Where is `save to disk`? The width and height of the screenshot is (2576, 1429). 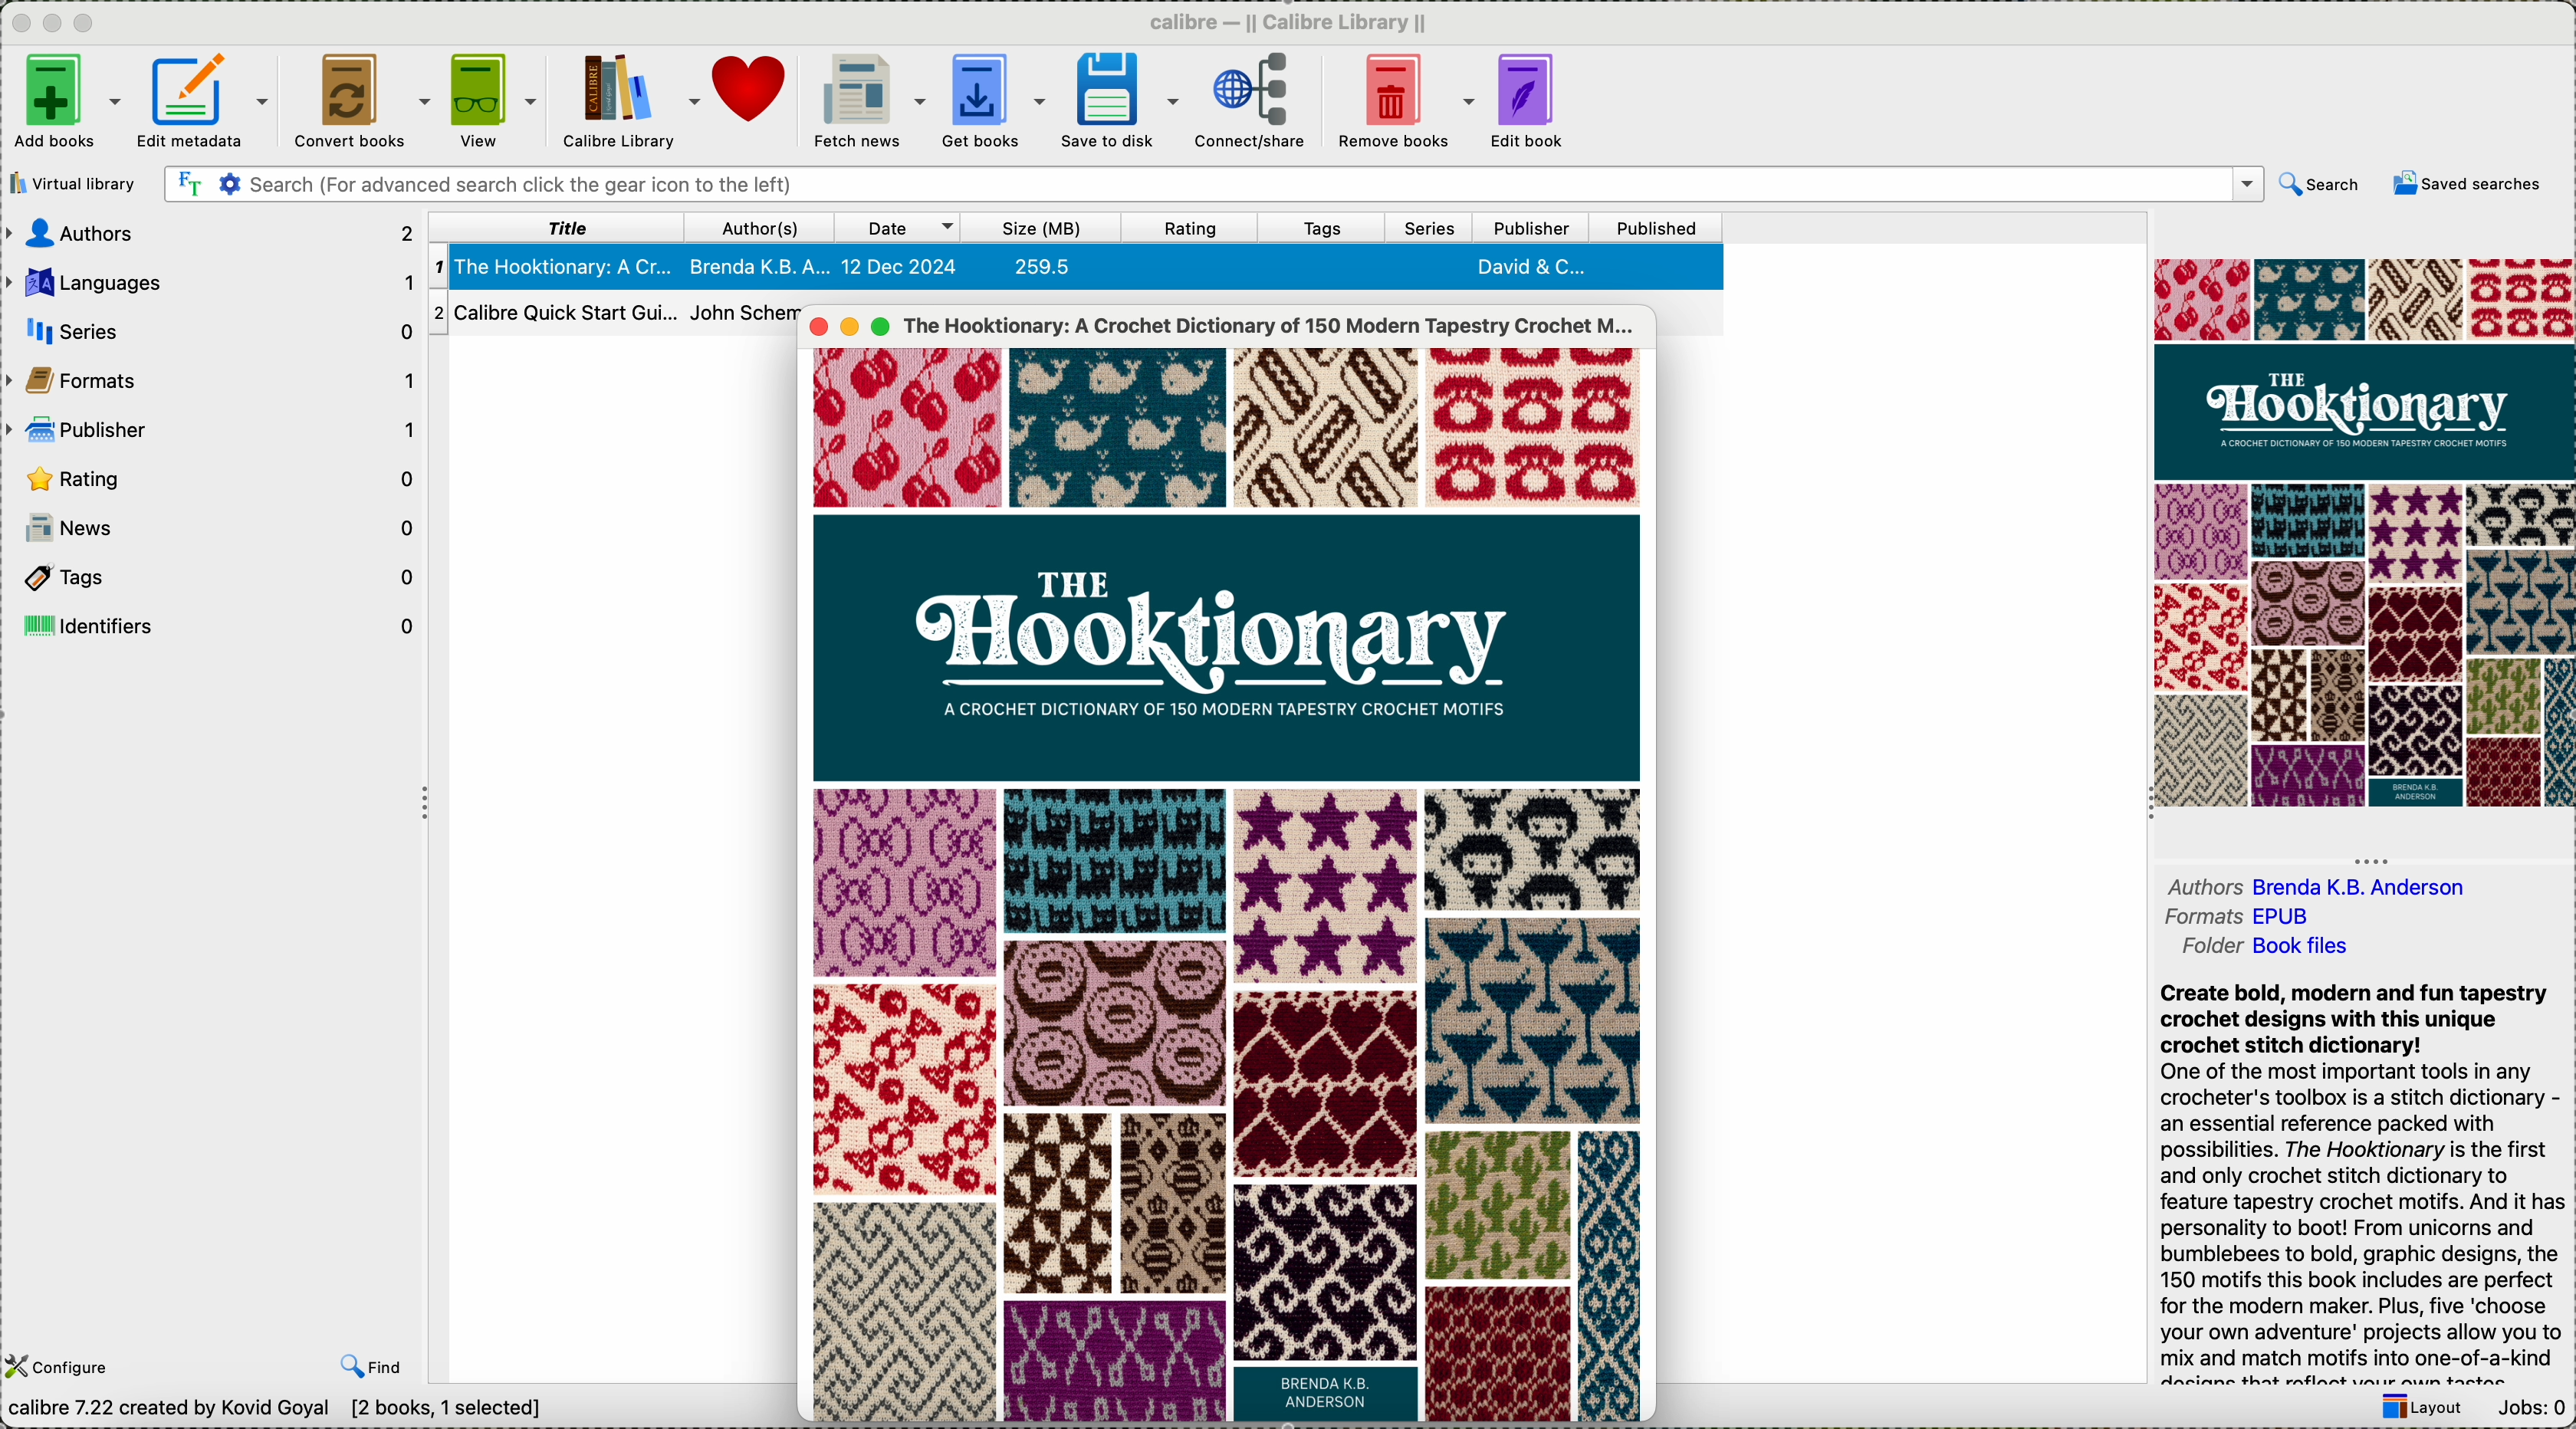
save to disk is located at coordinates (1119, 99).